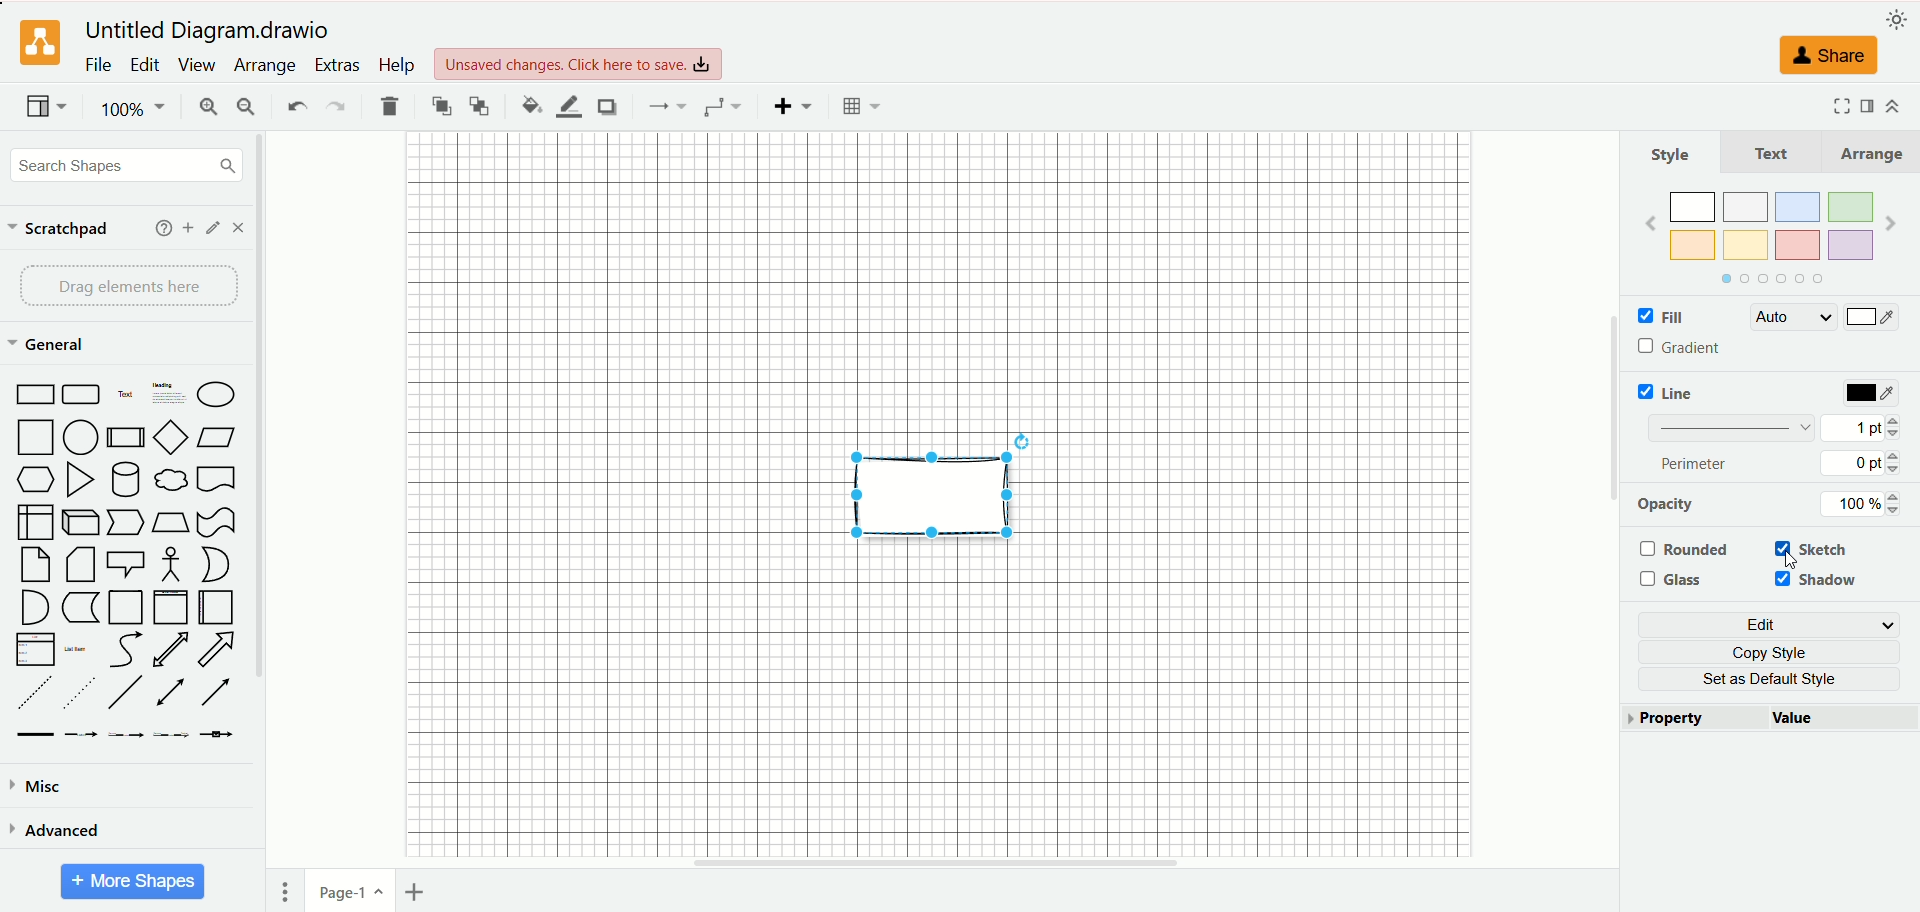  Describe the element at coordinates (238, 228) in the screenshot. I see `close` at that location.